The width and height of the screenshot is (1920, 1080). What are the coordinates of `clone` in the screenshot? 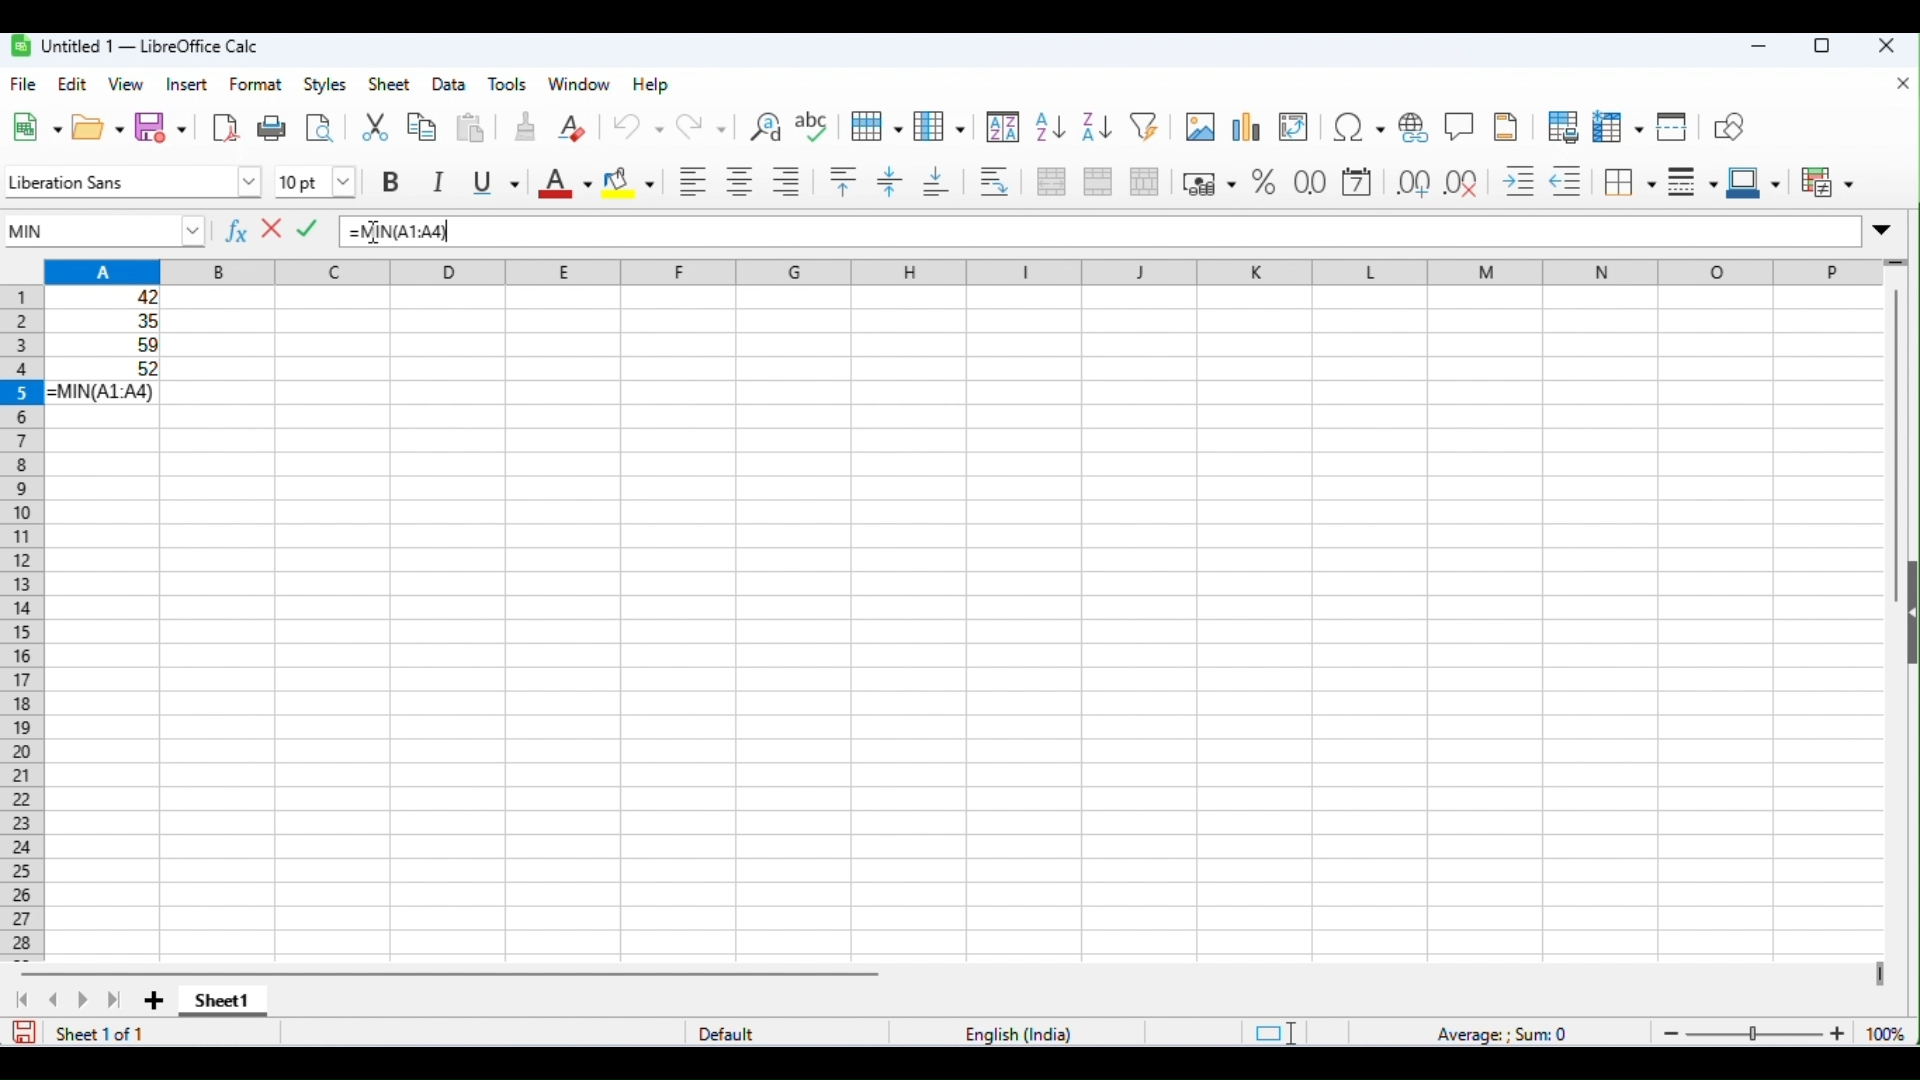 It's located at (526, 127).